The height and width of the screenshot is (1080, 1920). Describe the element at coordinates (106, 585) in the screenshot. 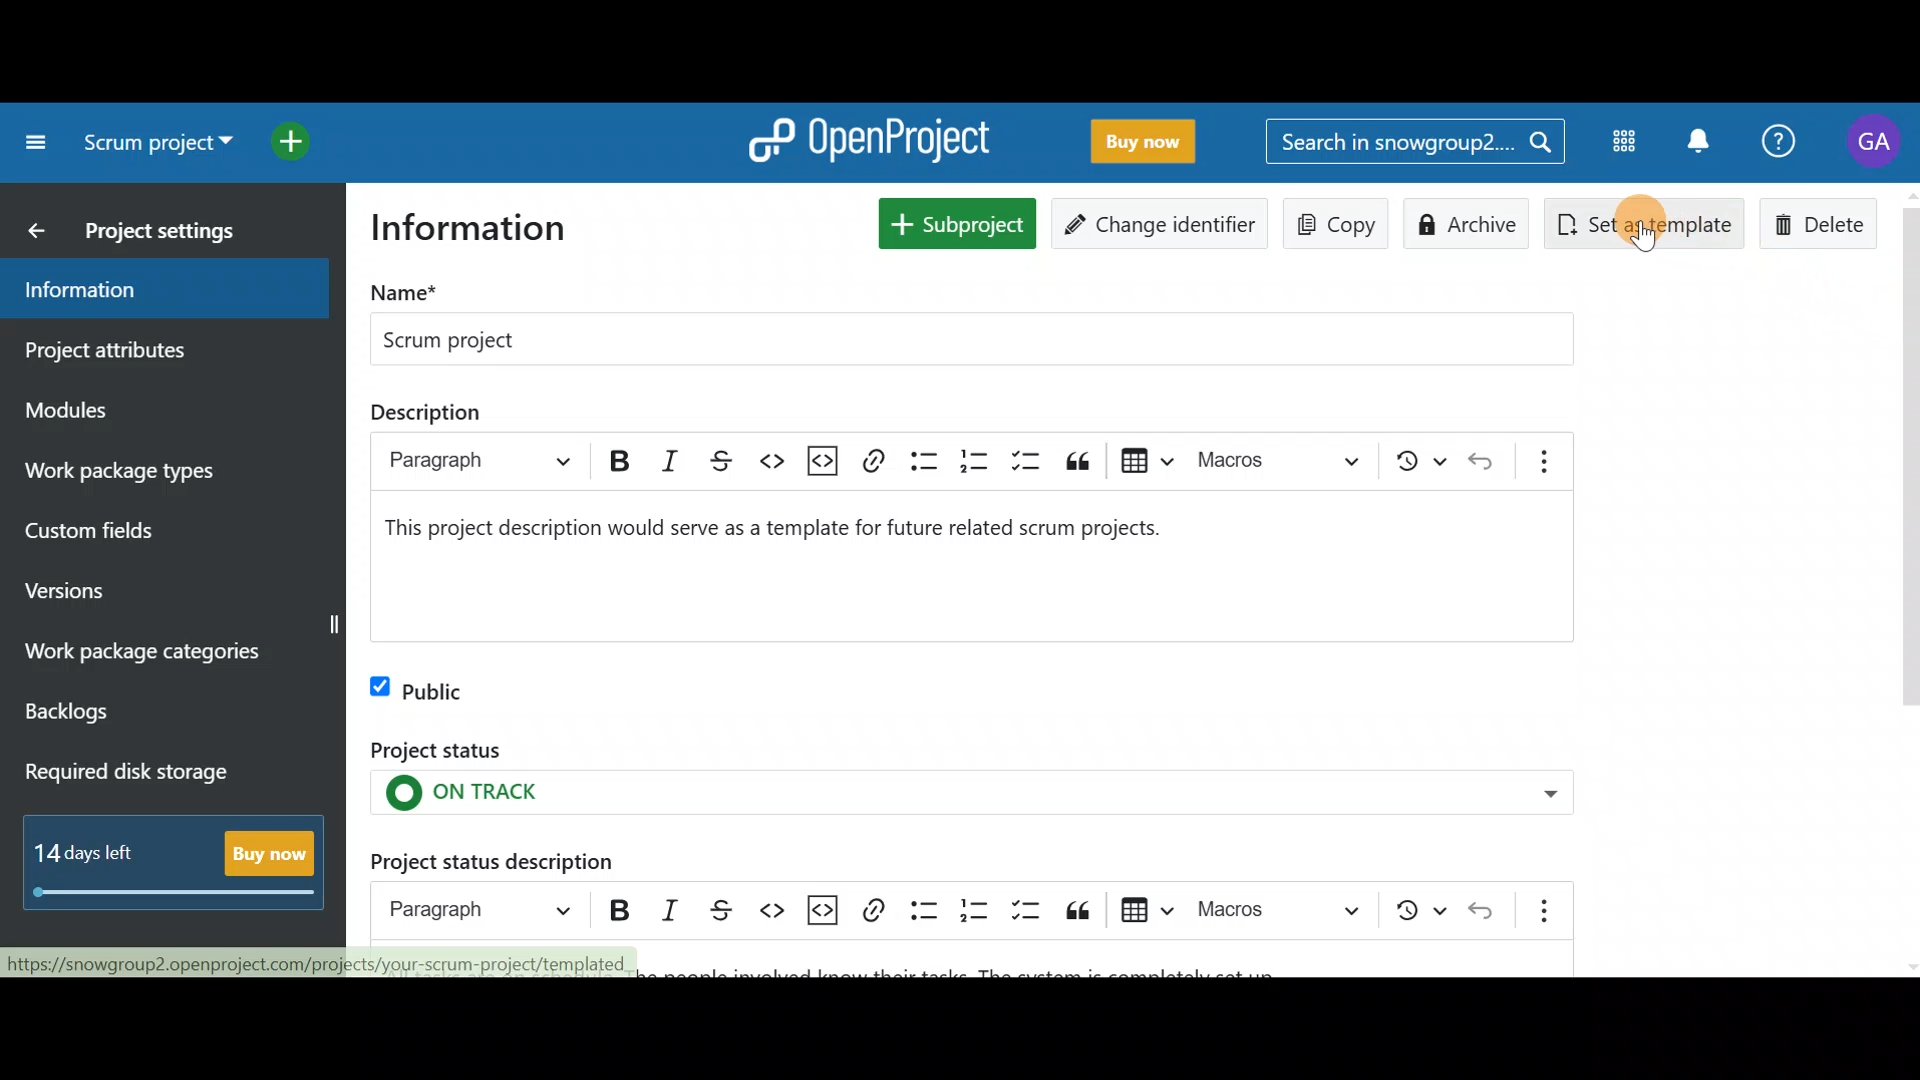

I see `Versions` at that location.